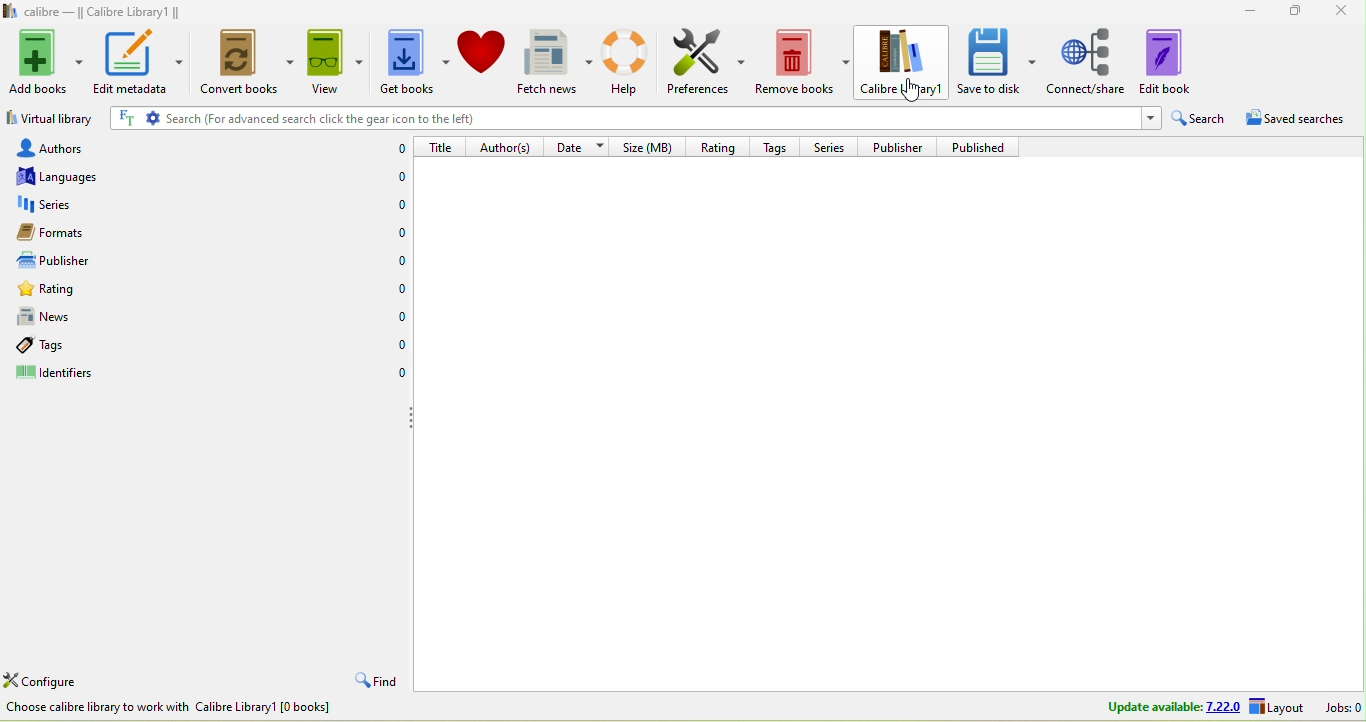 The width and height of the screenshot is (1366, 722). What do you see at coordinates (779, 145) in the screenshot?
I see `tags` at bounding box center [779, 145].